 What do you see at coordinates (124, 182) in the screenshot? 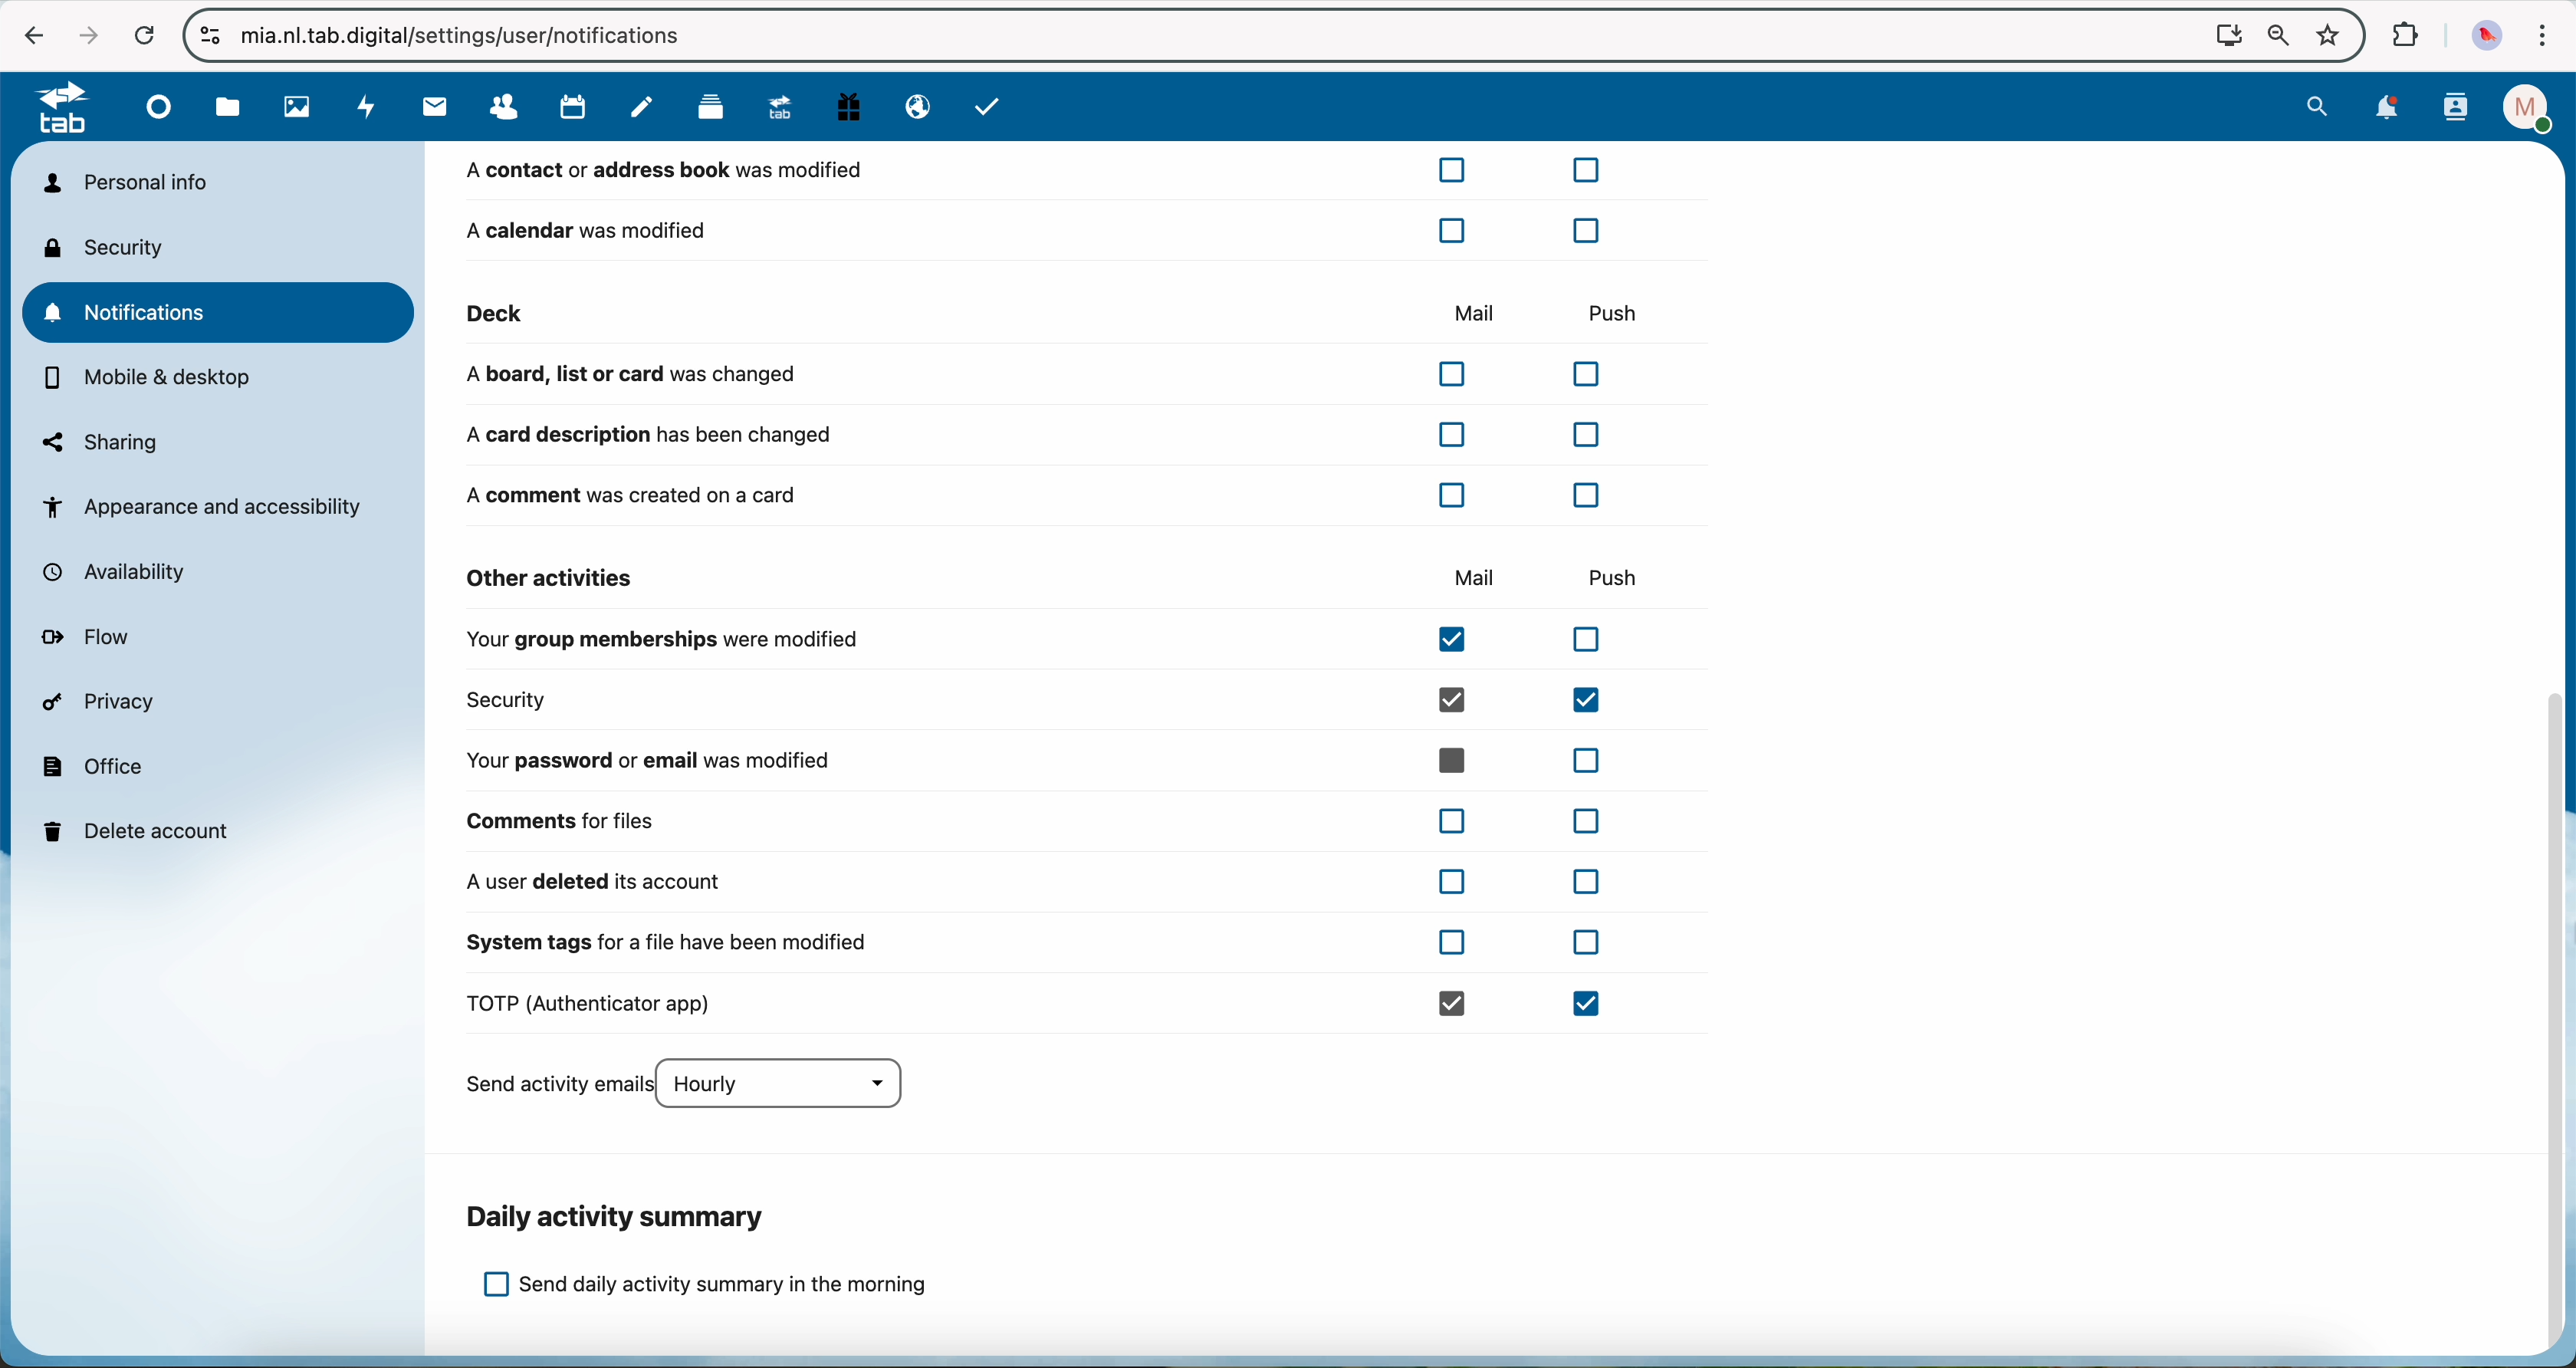
I see `personal info` at bounding box center [124, 182].